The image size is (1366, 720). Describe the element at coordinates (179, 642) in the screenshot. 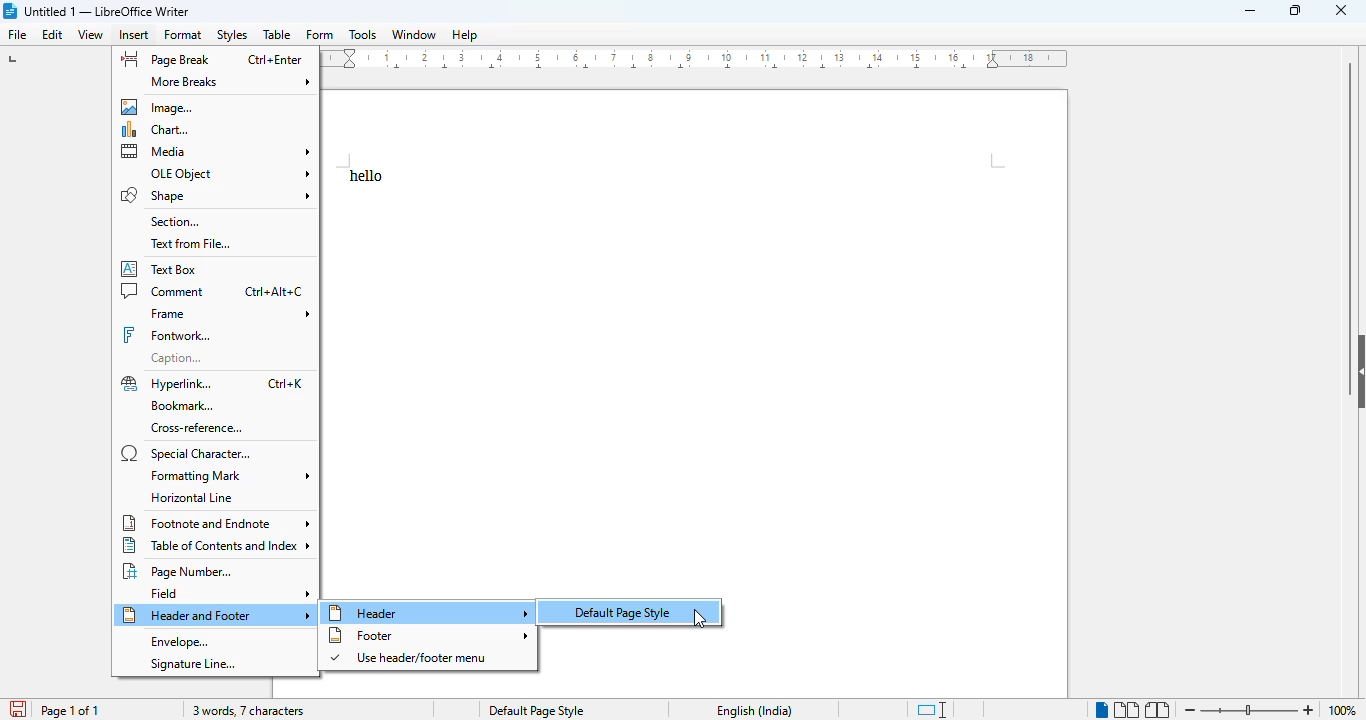

I see `envelope` at that location.